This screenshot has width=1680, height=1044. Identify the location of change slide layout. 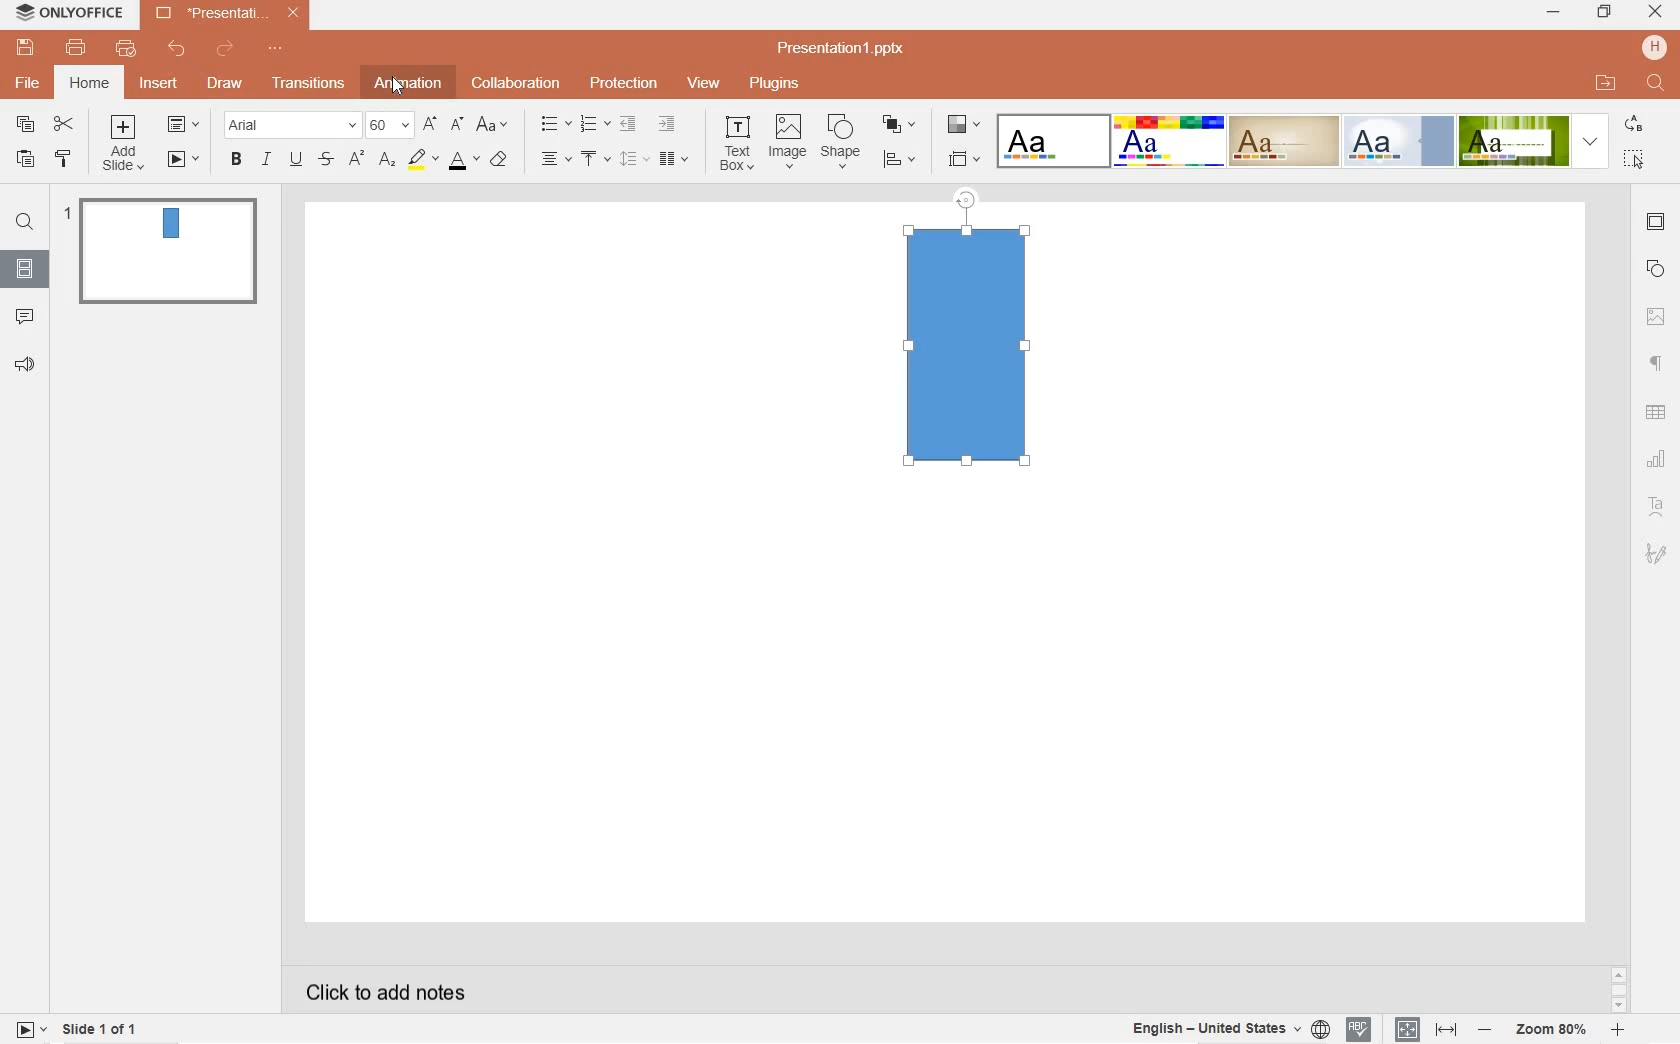
(184, 126).